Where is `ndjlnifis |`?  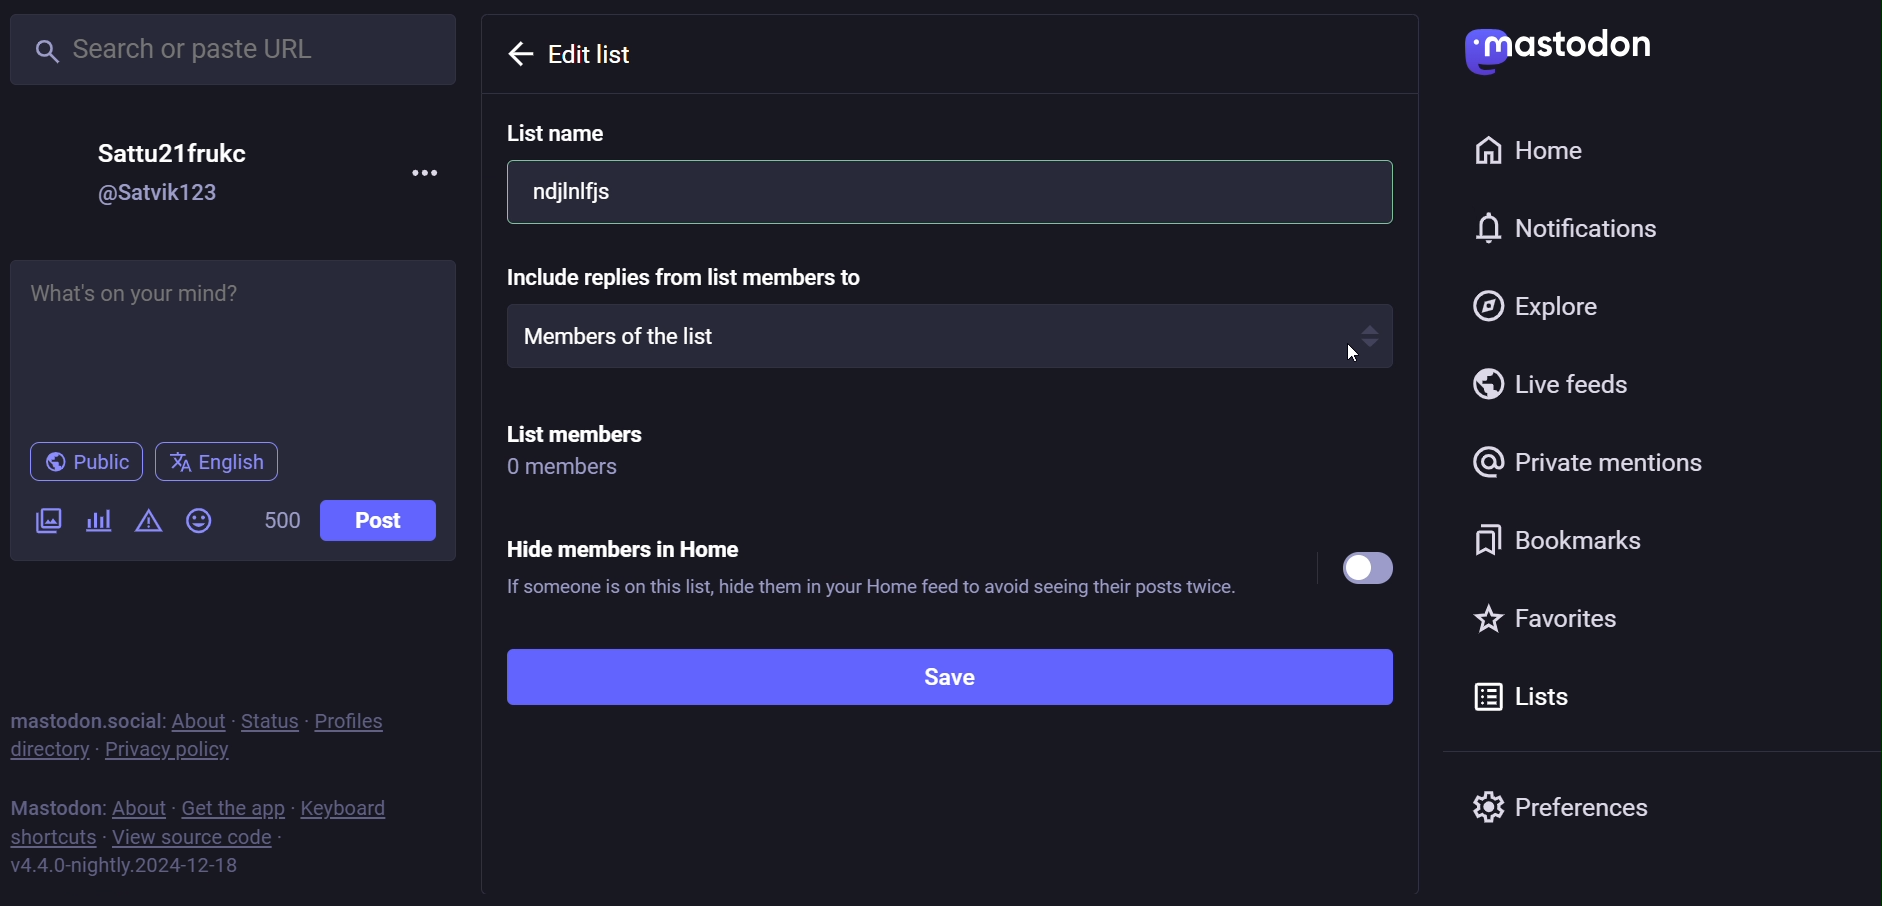
ndjlnifis | is located at coordinates (948, 193).